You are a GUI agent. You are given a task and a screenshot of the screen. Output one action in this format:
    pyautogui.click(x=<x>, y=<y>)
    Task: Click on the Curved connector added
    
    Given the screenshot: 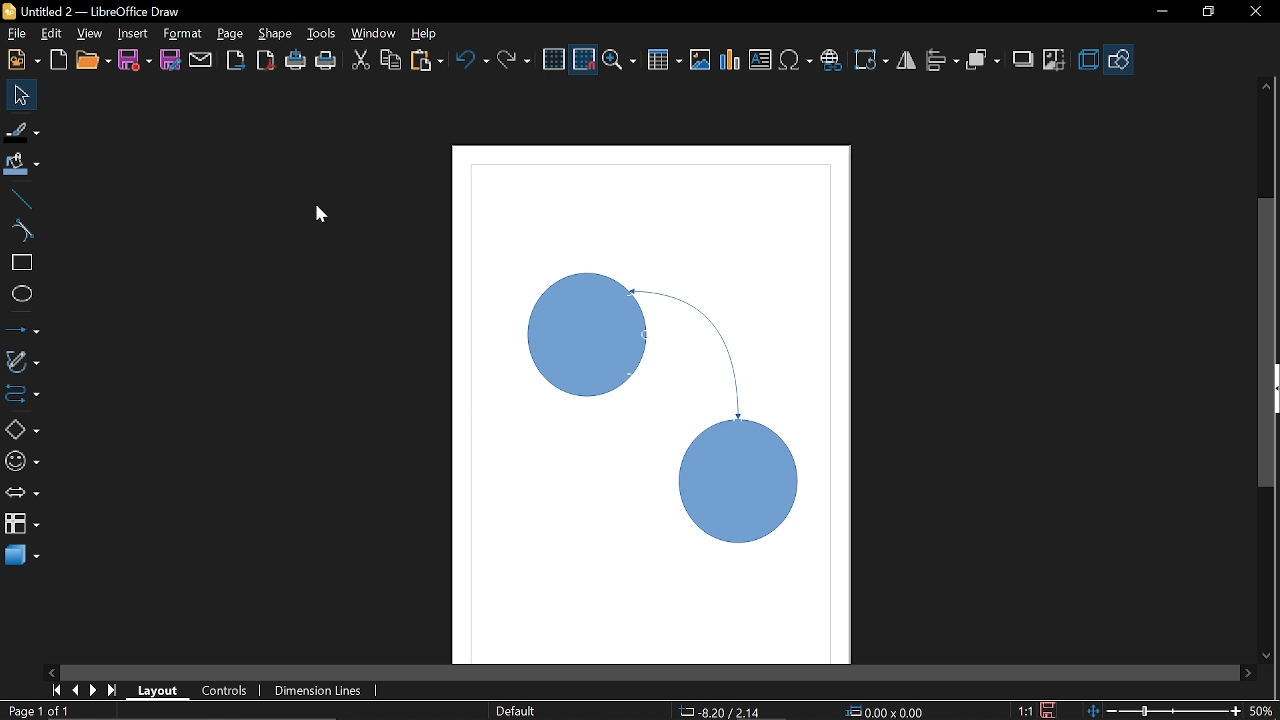 What is the action you would take?
    pyautogui.click(x=663, y=413)
    